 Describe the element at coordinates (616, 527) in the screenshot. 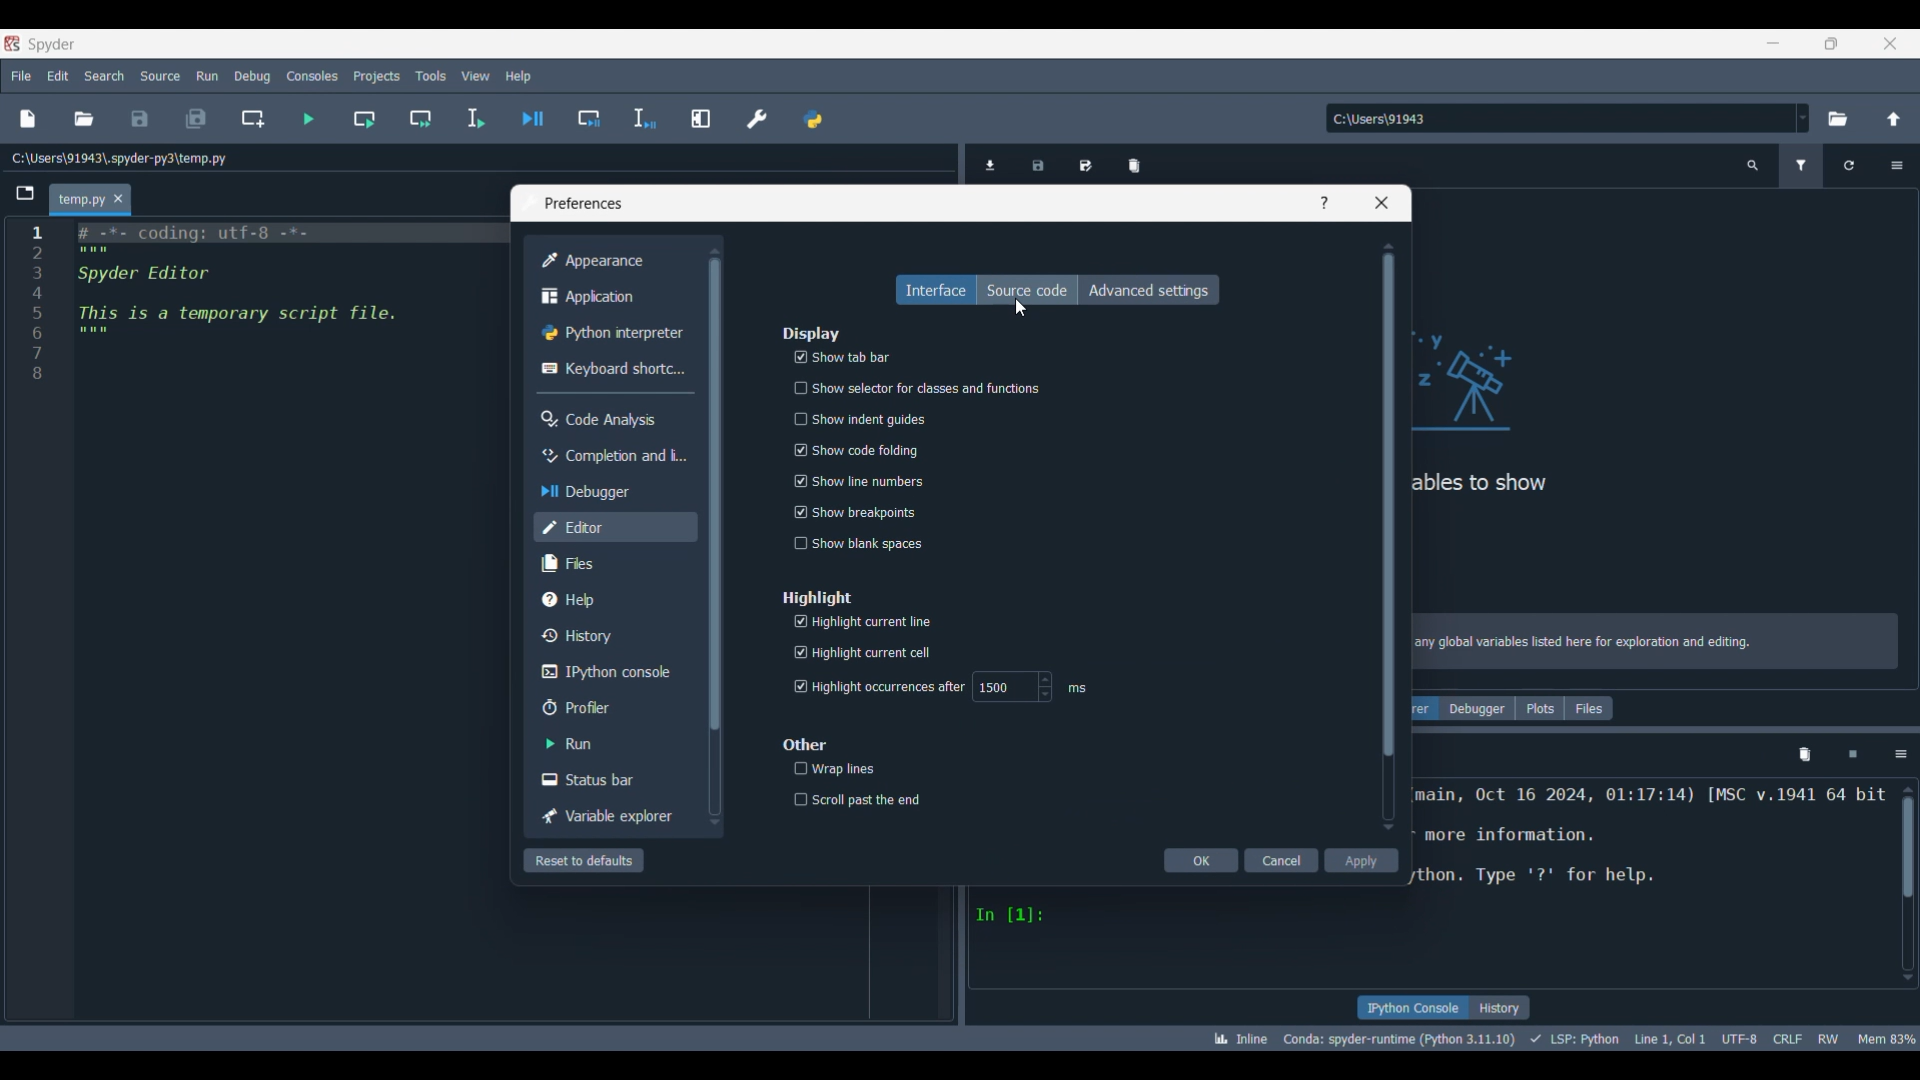

I see `Editor, current selection highlighted` at that location.